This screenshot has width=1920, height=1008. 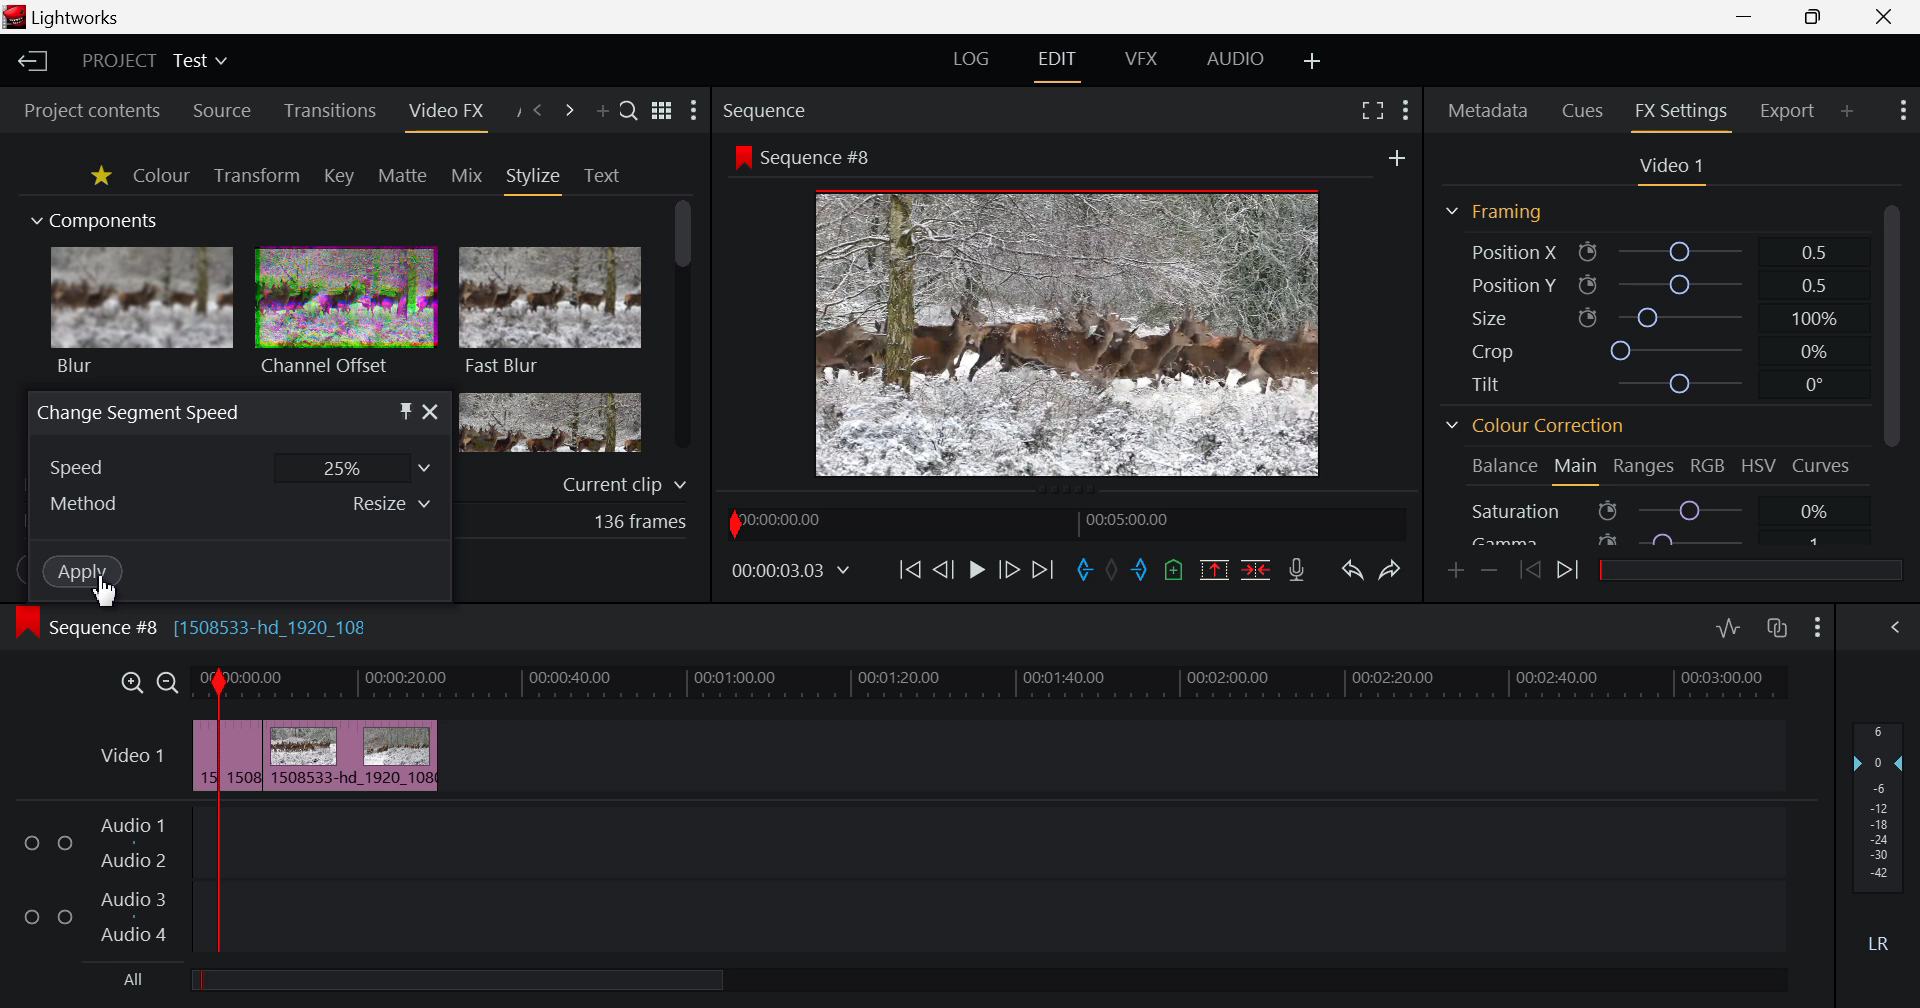 I want to click on channel offset, so click(x=344, y=315).